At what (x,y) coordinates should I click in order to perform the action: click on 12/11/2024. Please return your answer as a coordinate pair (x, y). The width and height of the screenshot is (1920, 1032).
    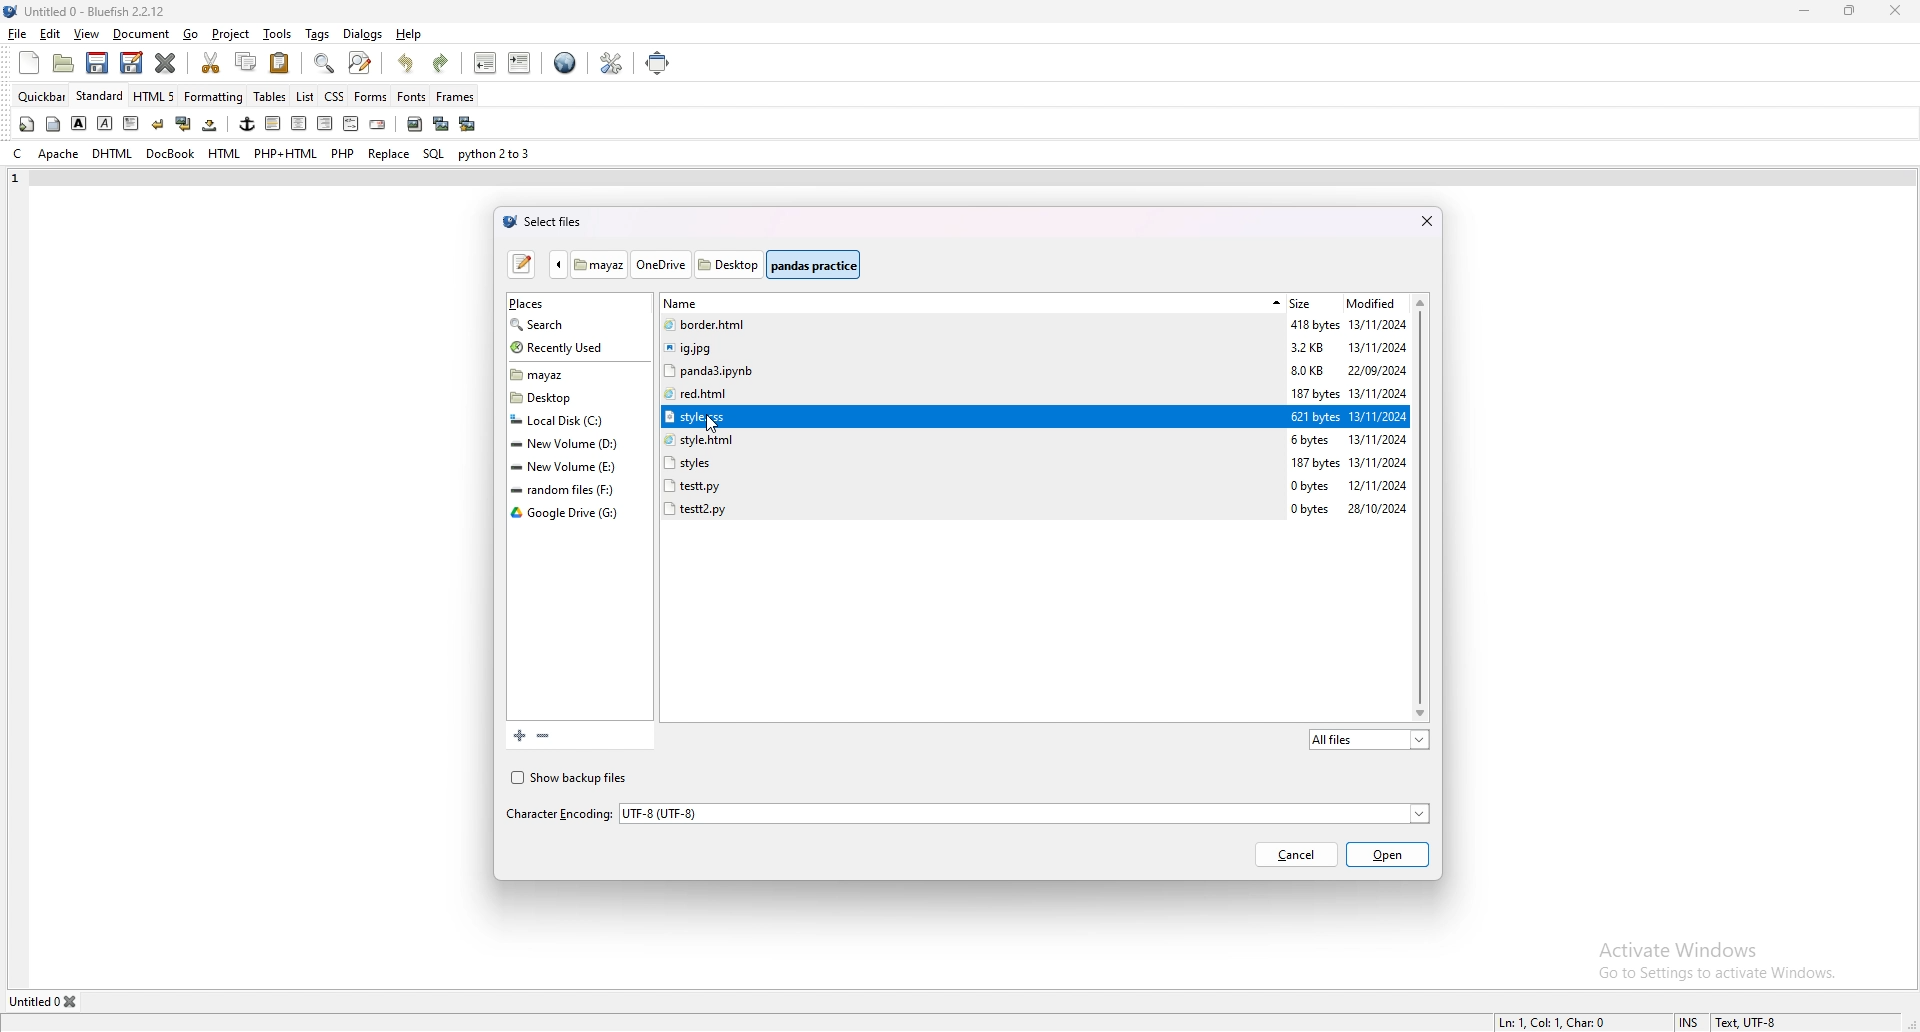
    Looking at the image, I should click on (1379, 487).